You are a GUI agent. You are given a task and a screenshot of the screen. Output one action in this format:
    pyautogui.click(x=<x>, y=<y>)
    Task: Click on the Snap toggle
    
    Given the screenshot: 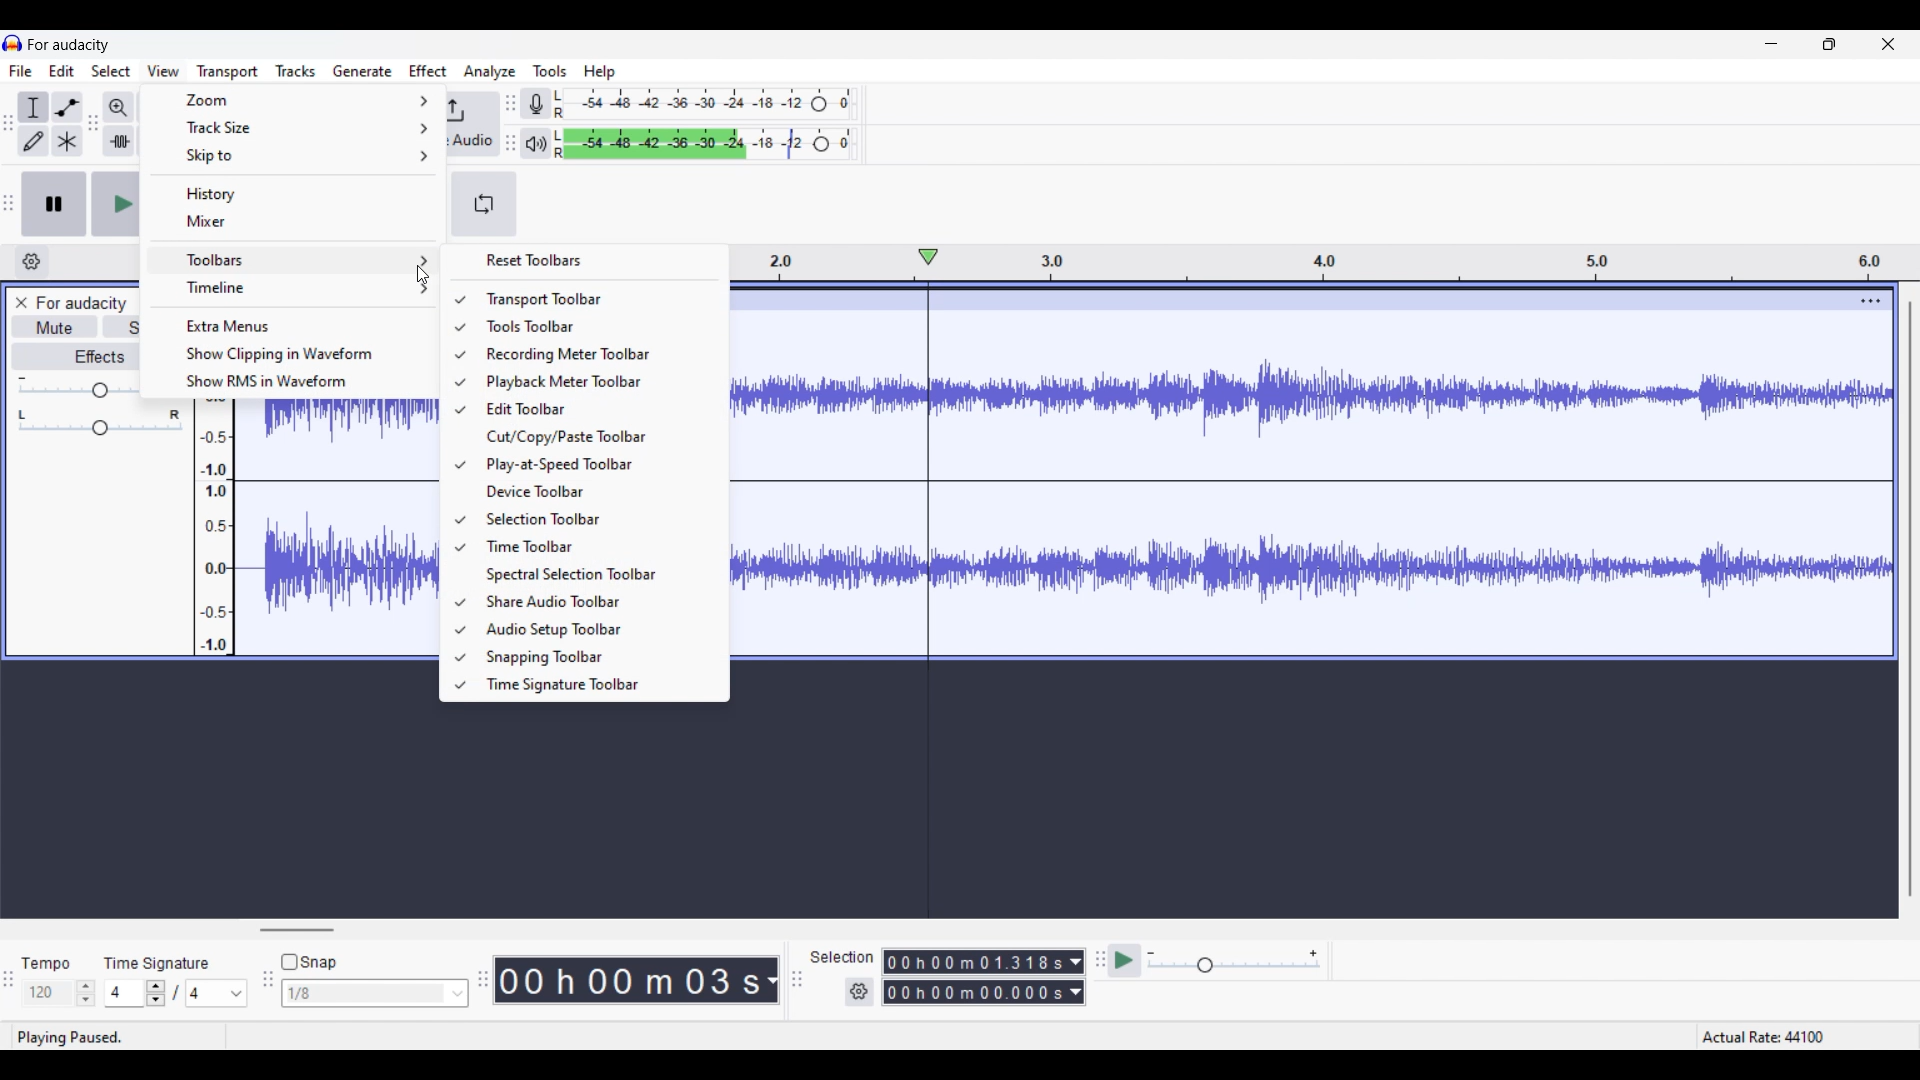 What is the action you would take?
    pyautogui.click(x=309, y=961)
    